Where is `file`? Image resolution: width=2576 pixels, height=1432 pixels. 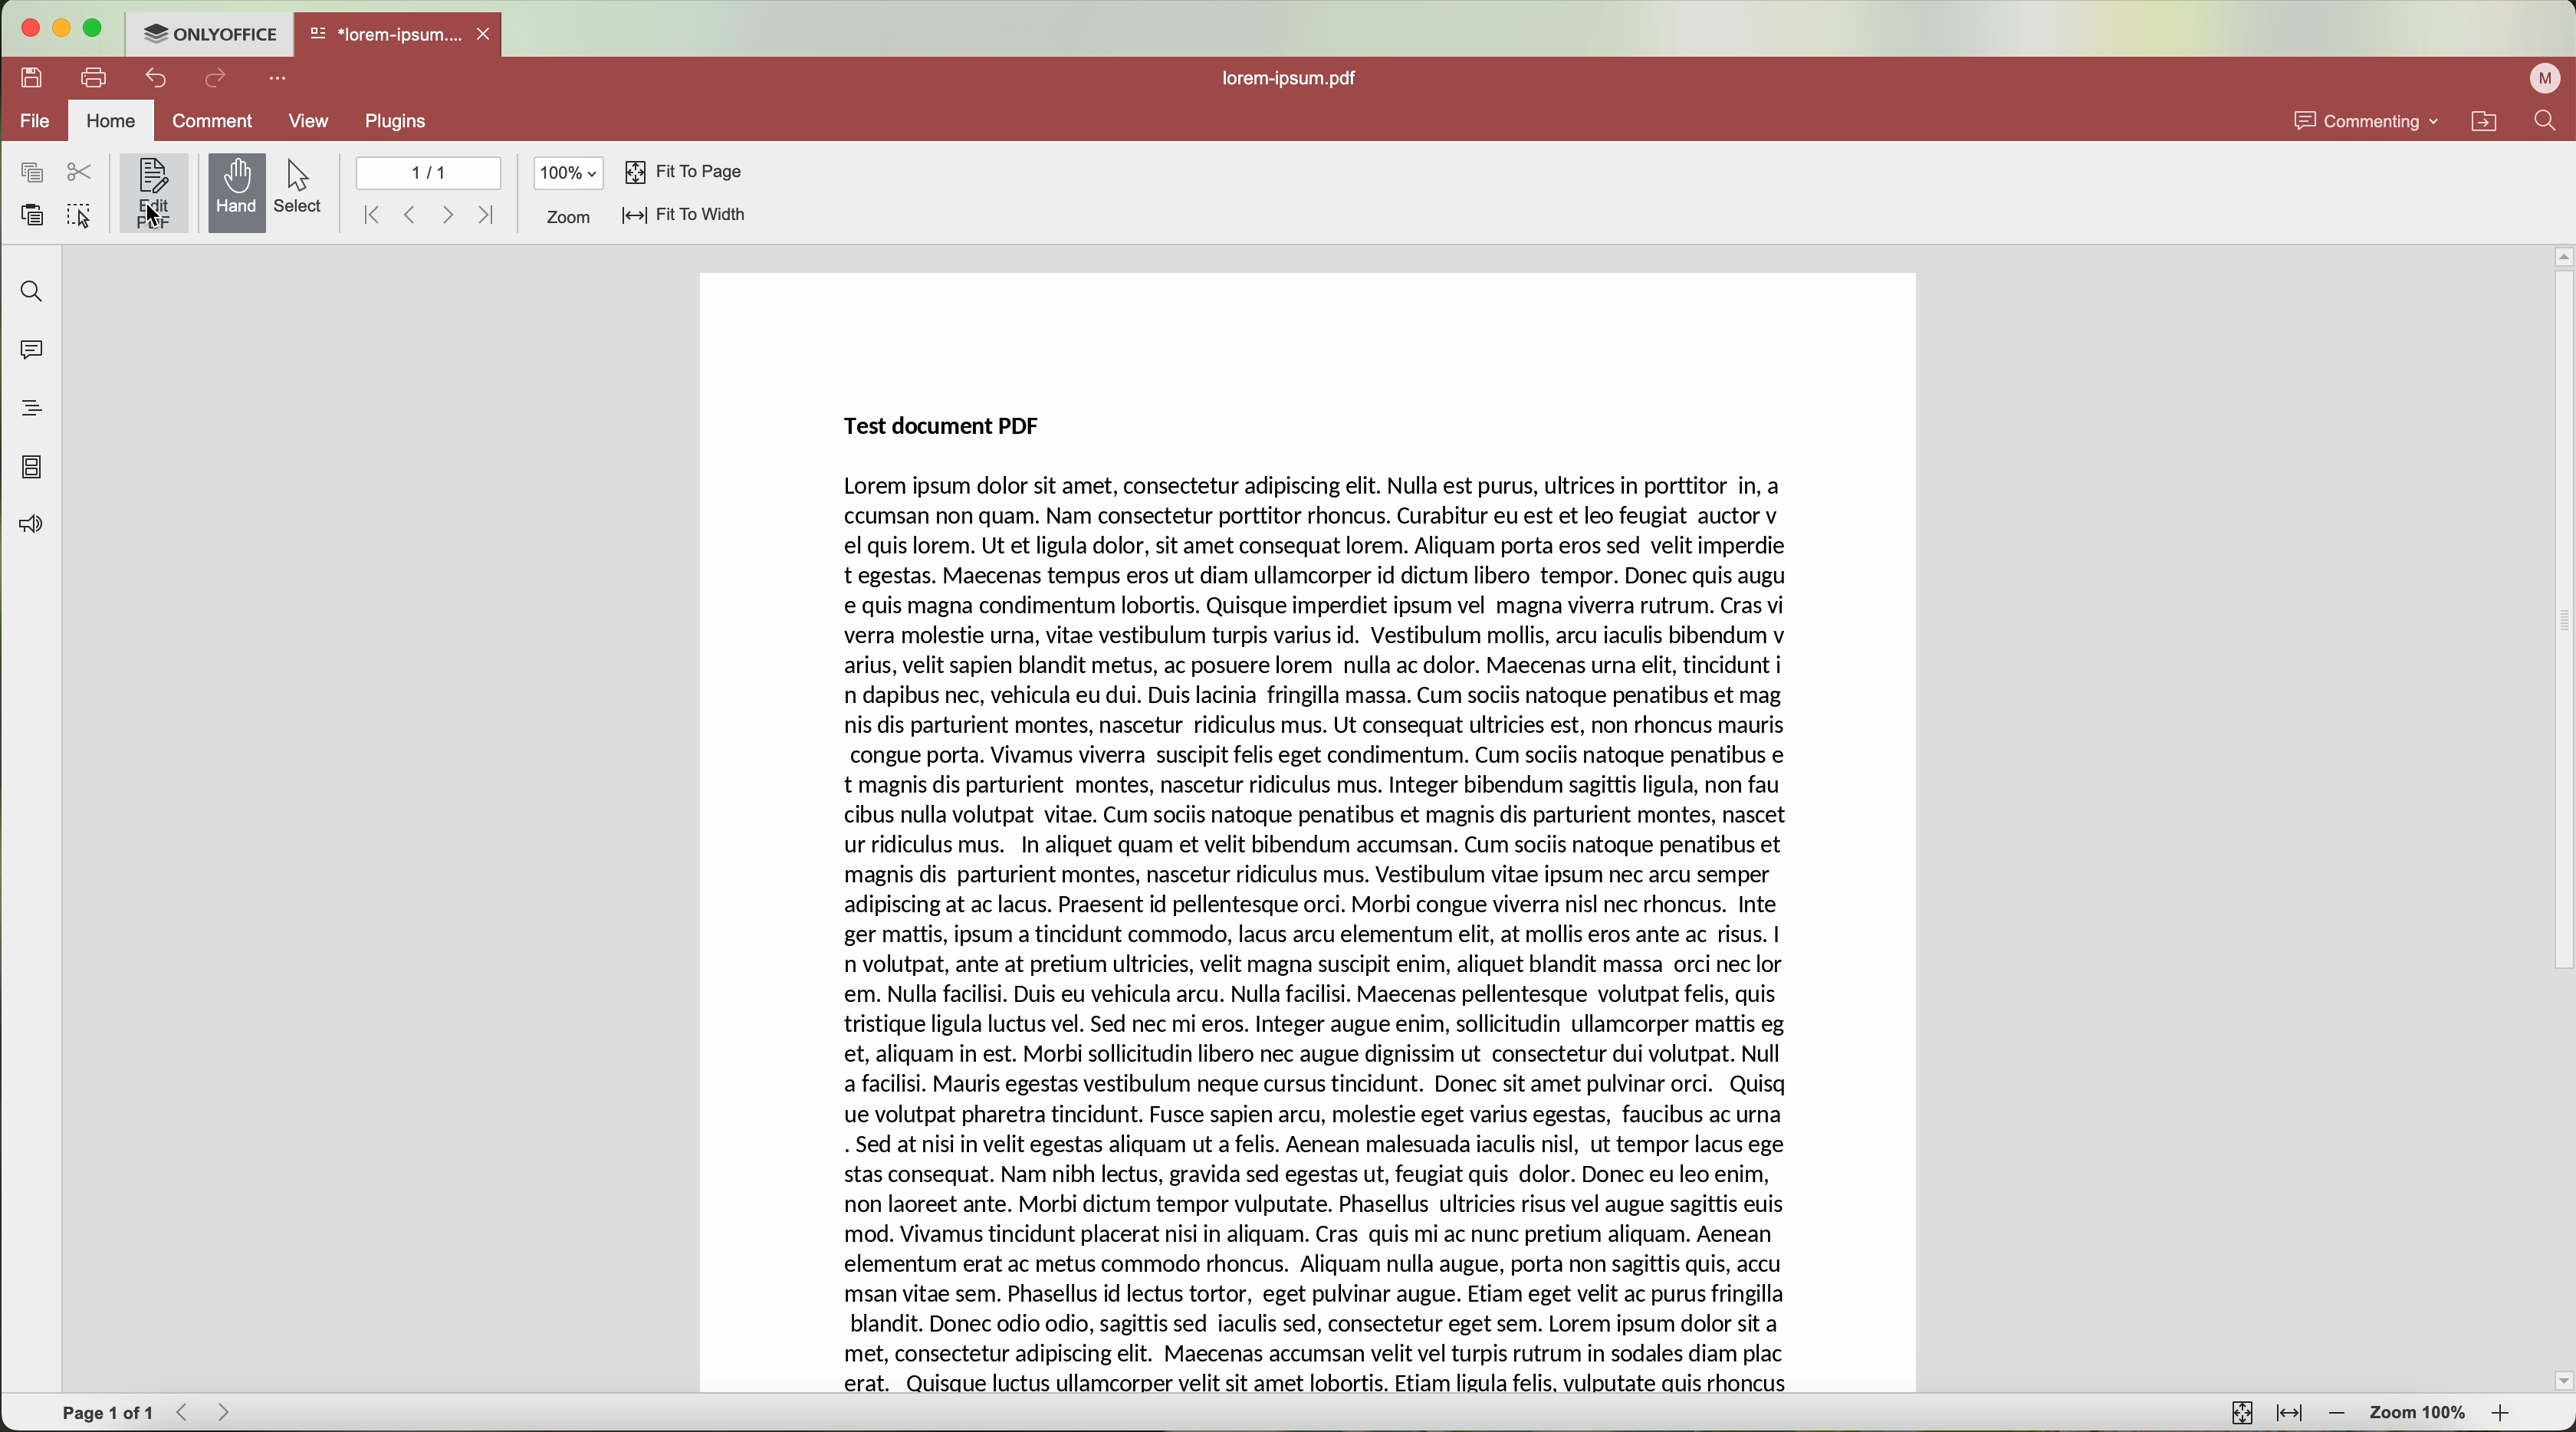
file is located at coordinates (34, 120).